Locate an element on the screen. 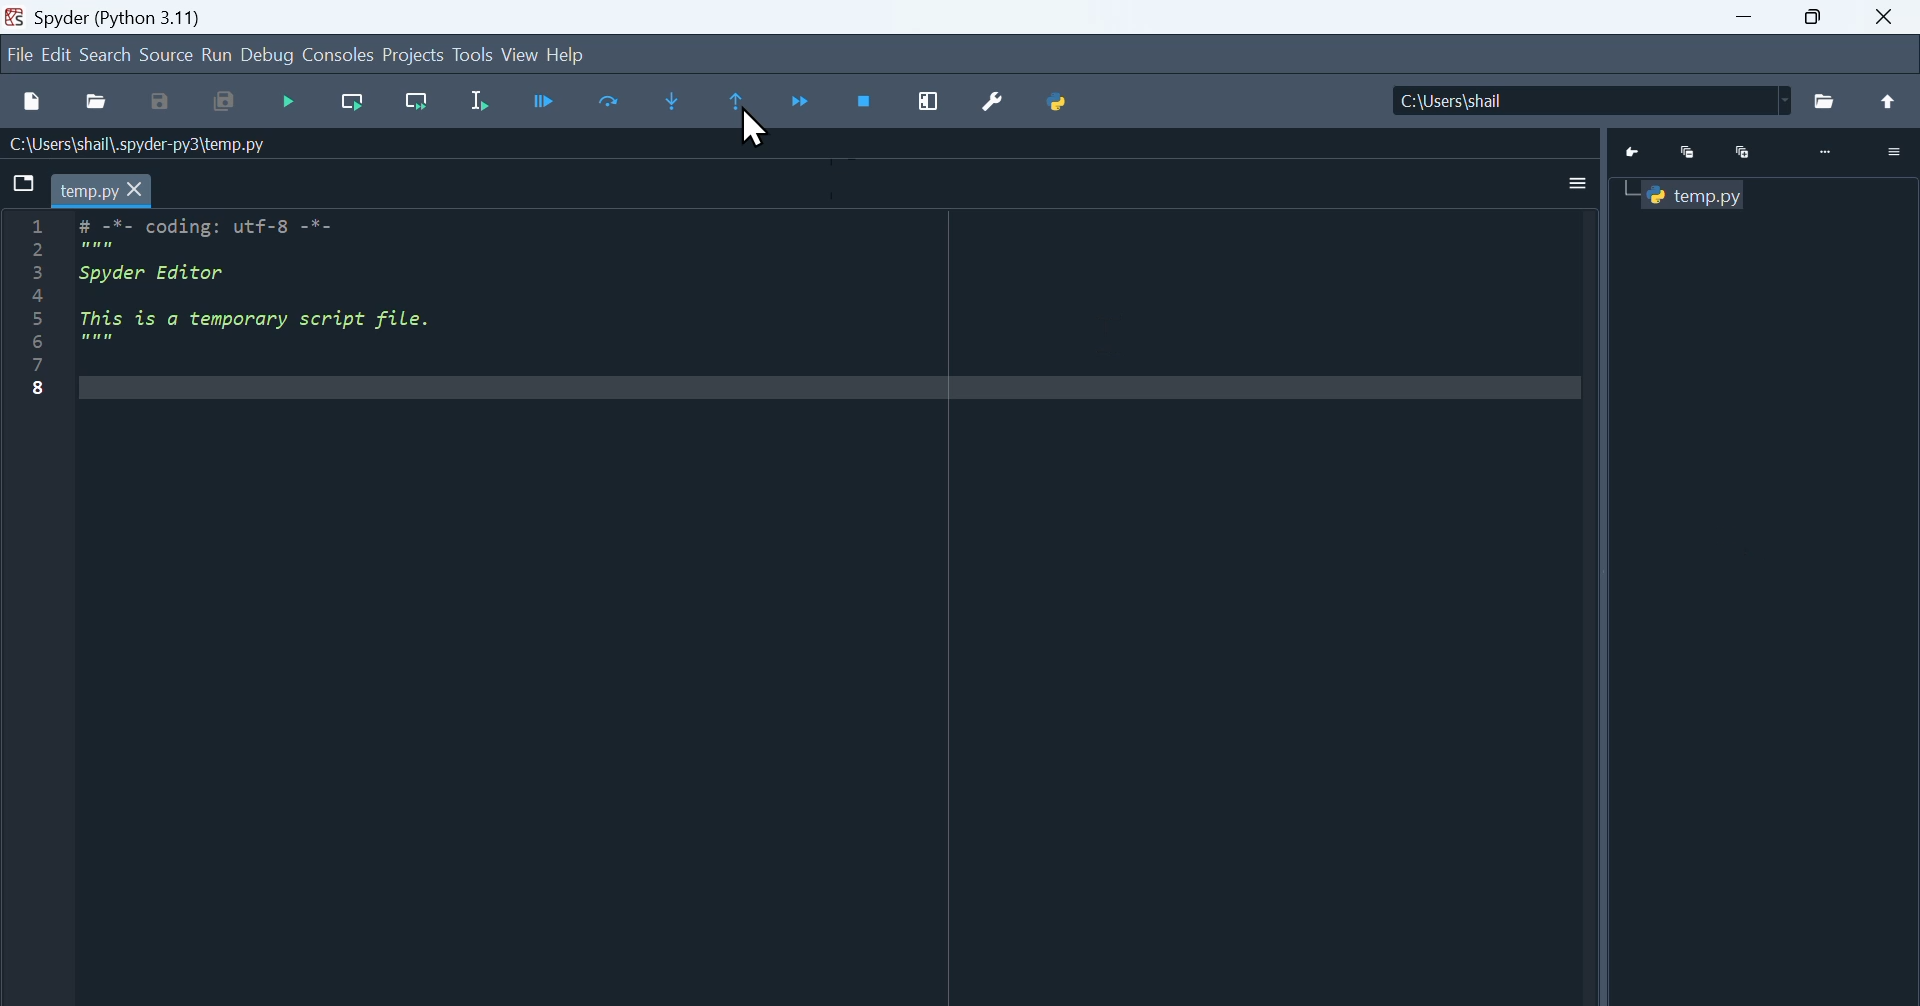  Cursor is located at coordinates (754, 128).